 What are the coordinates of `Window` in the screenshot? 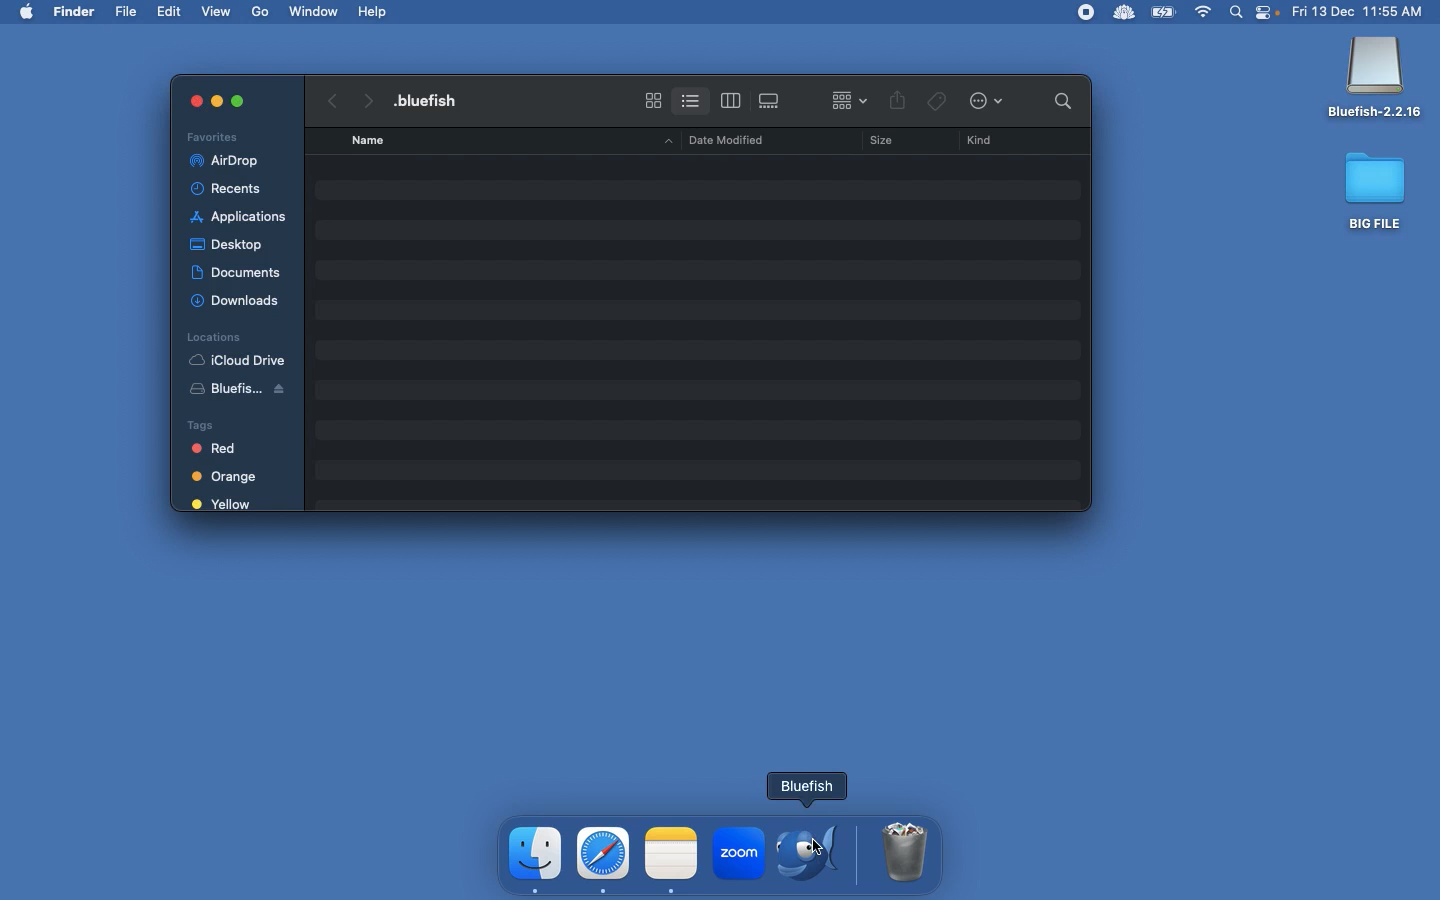 It's located at (315, 11).